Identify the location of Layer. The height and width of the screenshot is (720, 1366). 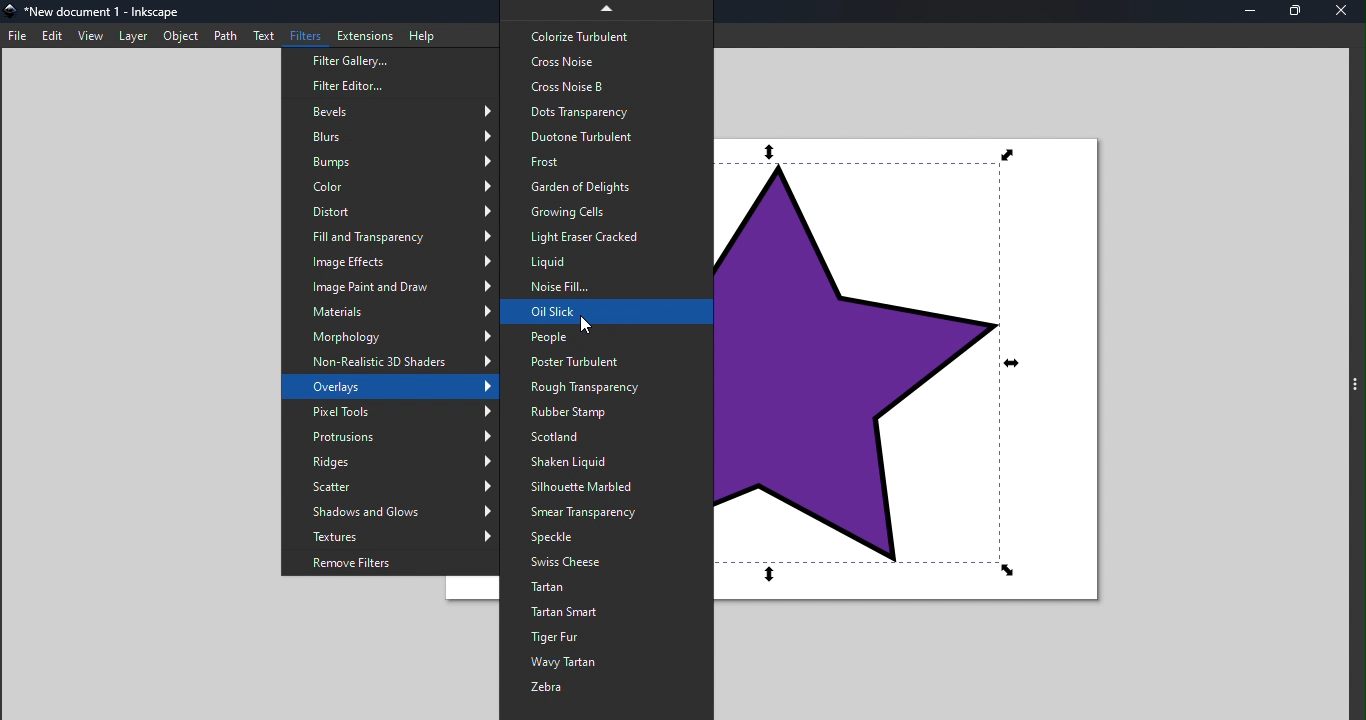
(135, 36).